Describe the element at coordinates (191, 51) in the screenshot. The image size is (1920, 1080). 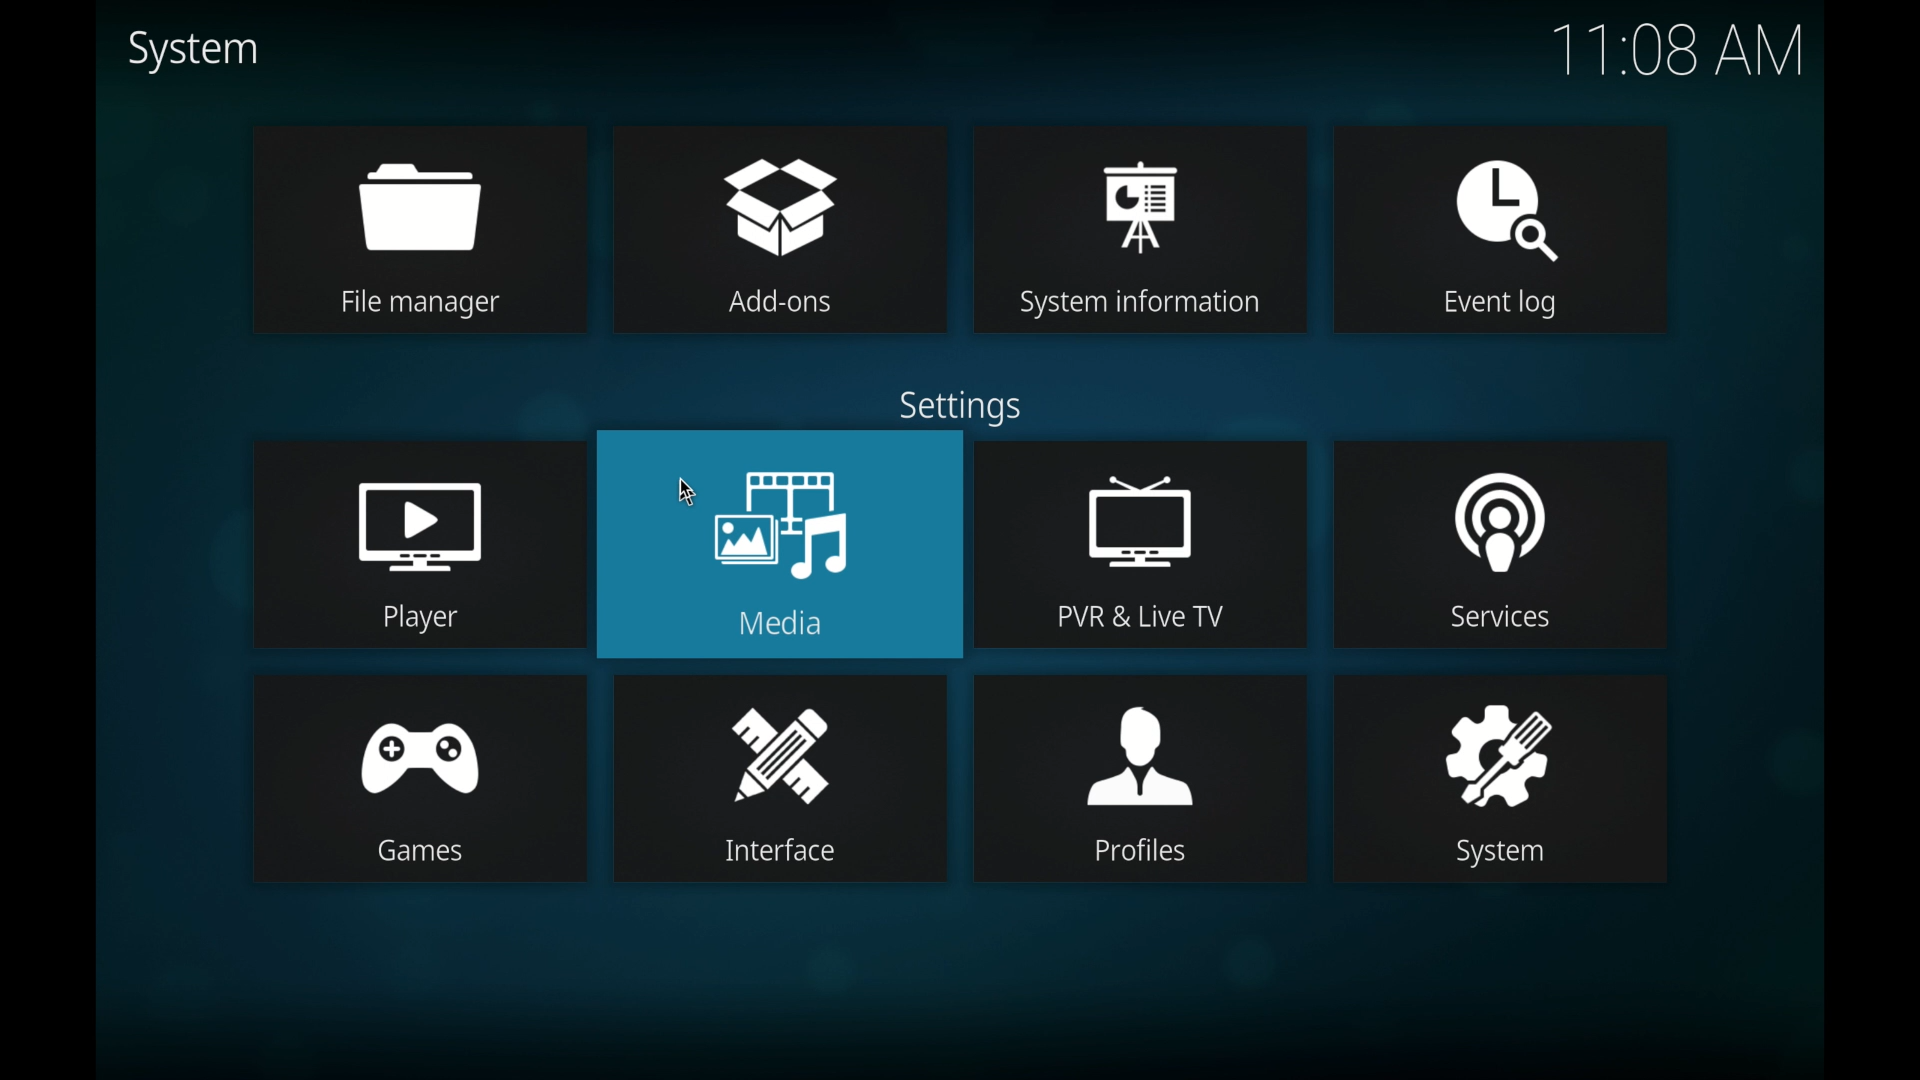
I see `system` at that location.